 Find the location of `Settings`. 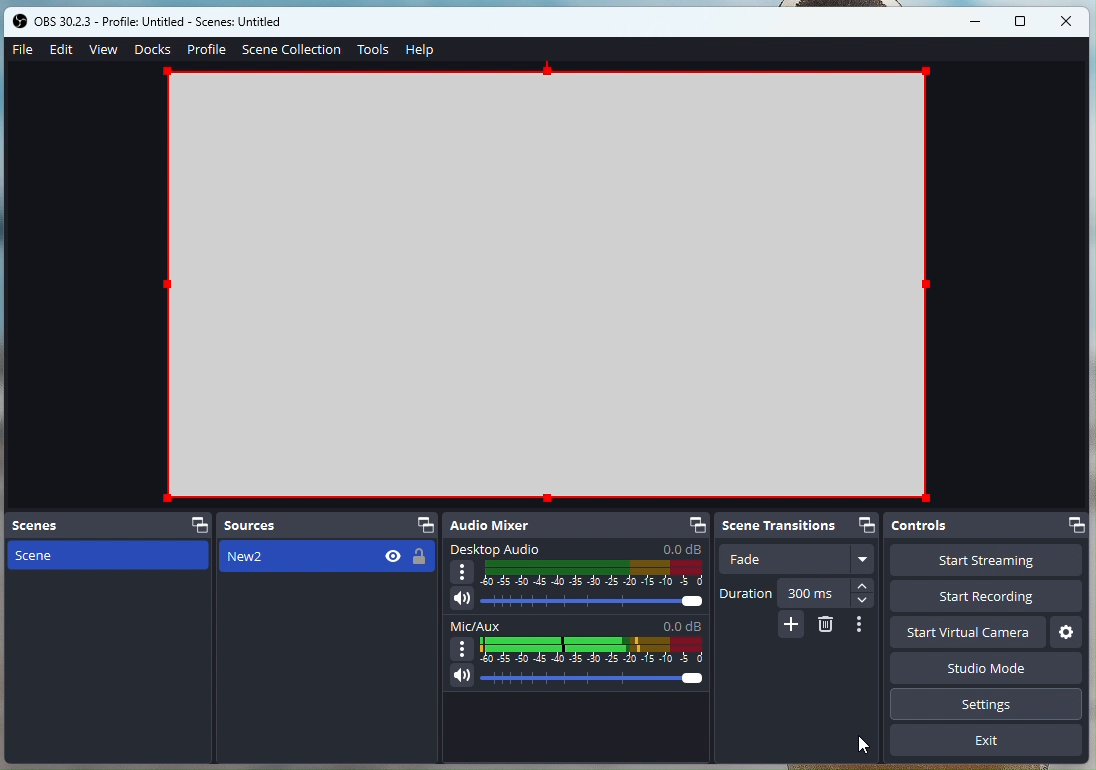

Settings is located at coordinates (1069, 633).